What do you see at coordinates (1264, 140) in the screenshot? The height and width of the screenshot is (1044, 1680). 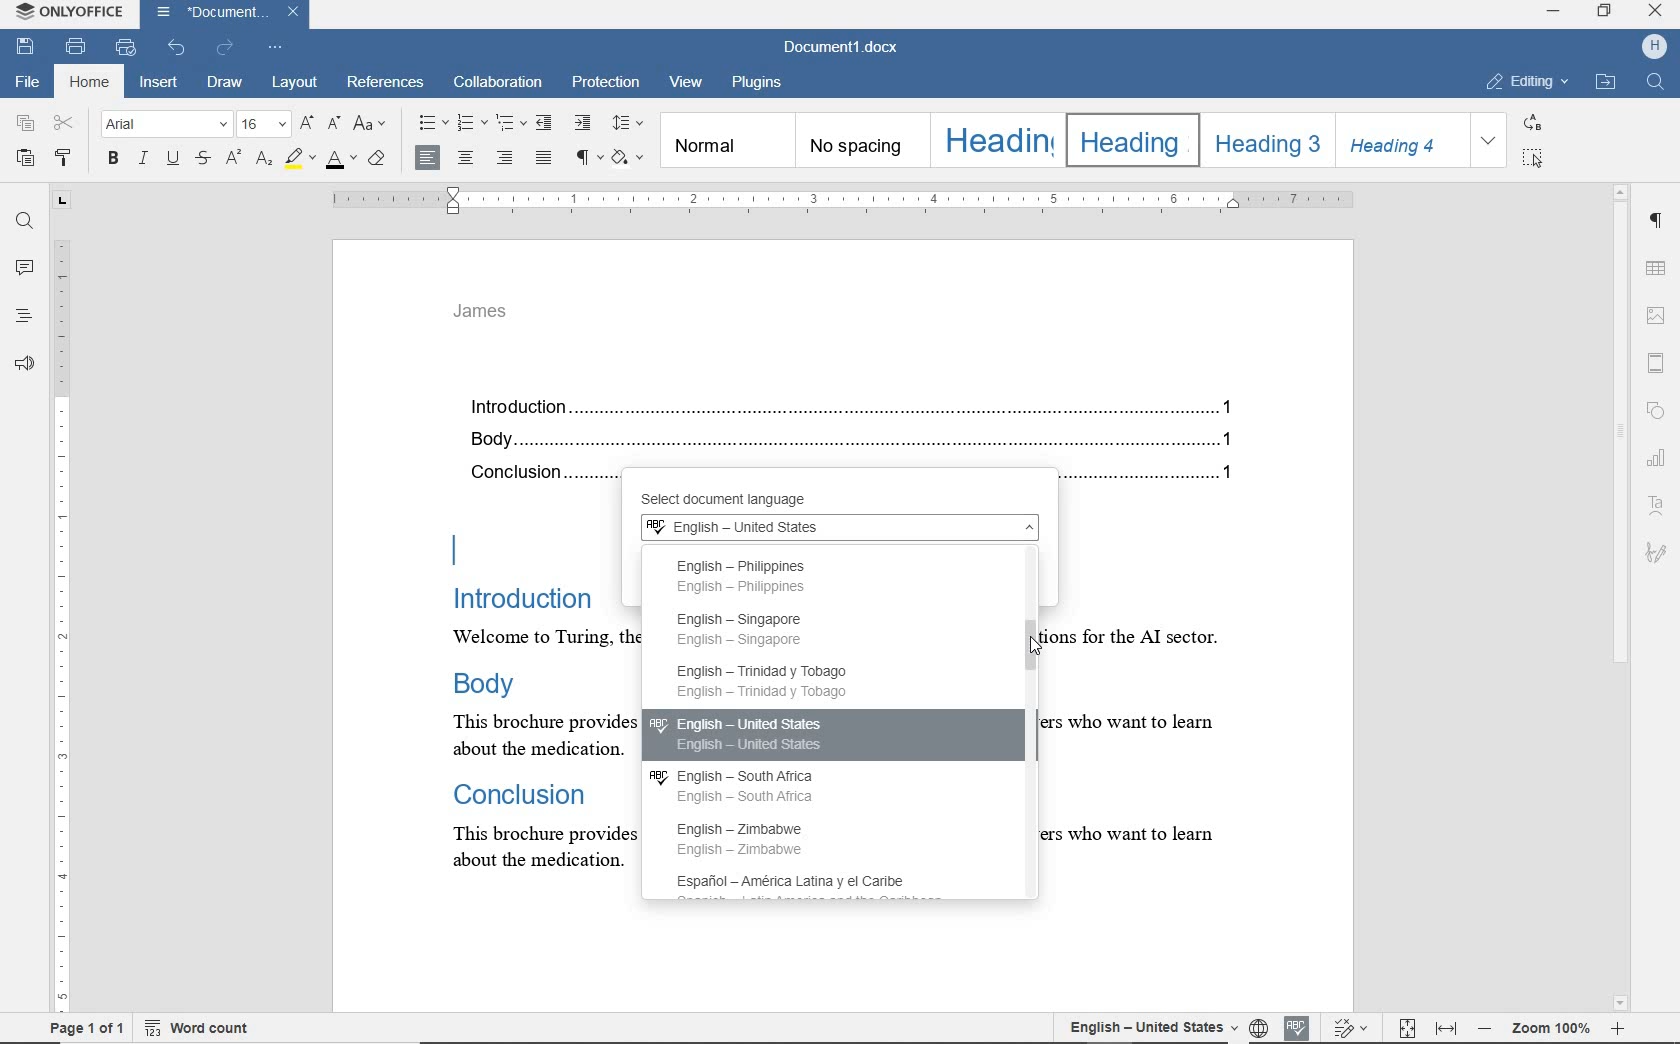 I see `Heading 3` at bounding box center [1264, 140].